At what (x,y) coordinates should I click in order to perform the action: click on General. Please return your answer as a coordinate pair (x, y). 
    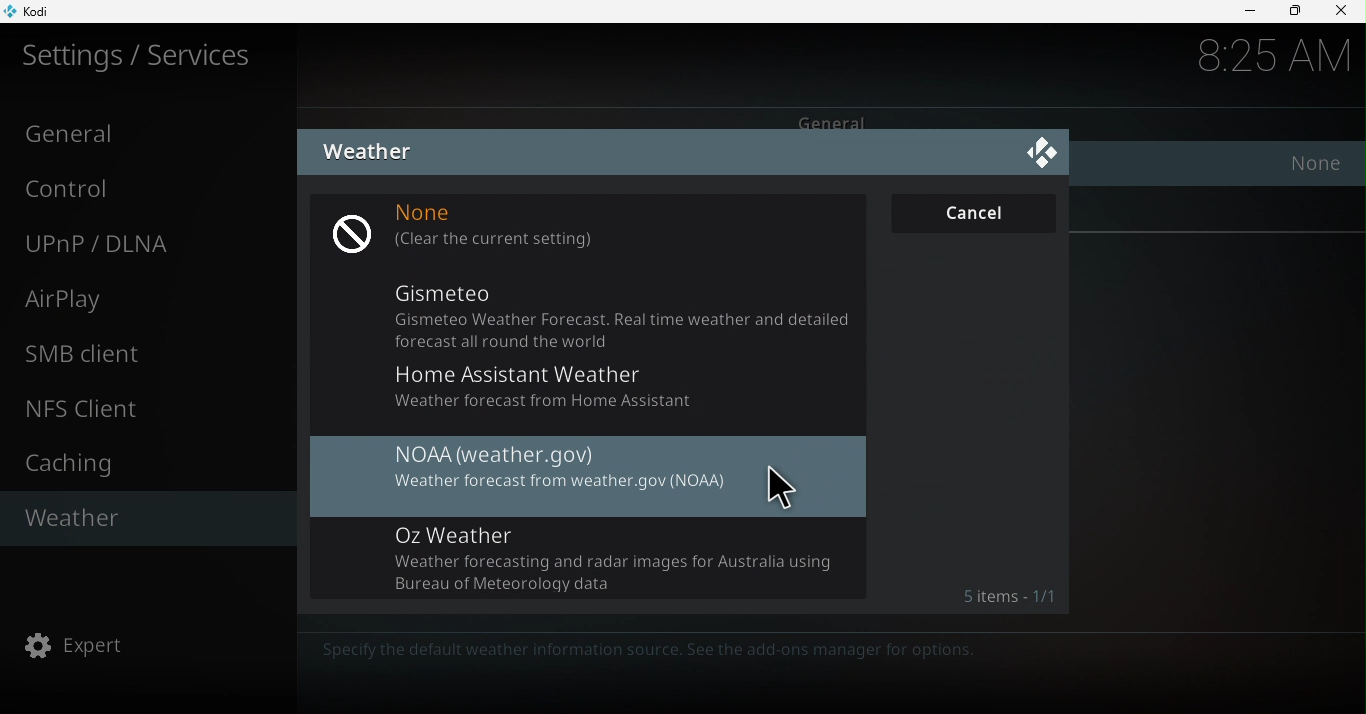
    Looking at the image, I should click on (146, 131).